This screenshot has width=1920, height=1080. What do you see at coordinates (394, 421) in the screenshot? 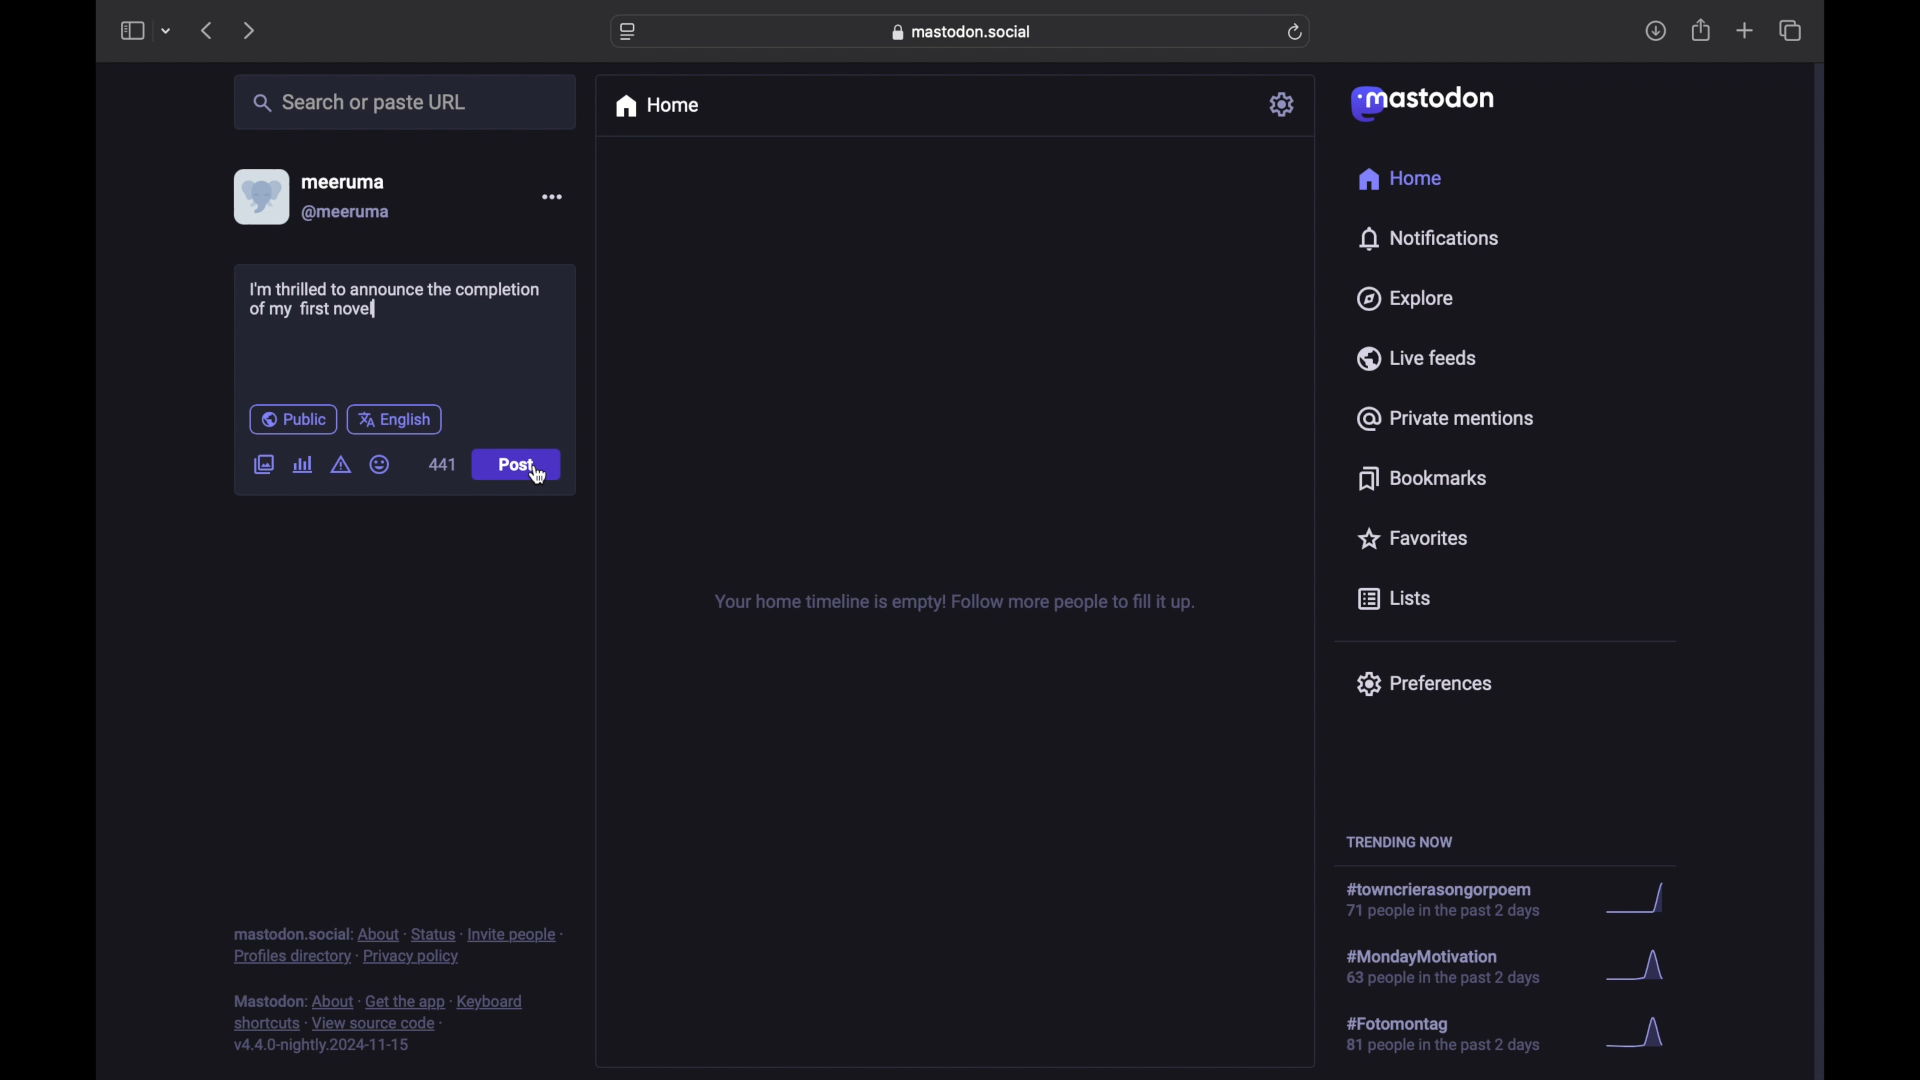
I see `english` at bounding box center [394, 421].